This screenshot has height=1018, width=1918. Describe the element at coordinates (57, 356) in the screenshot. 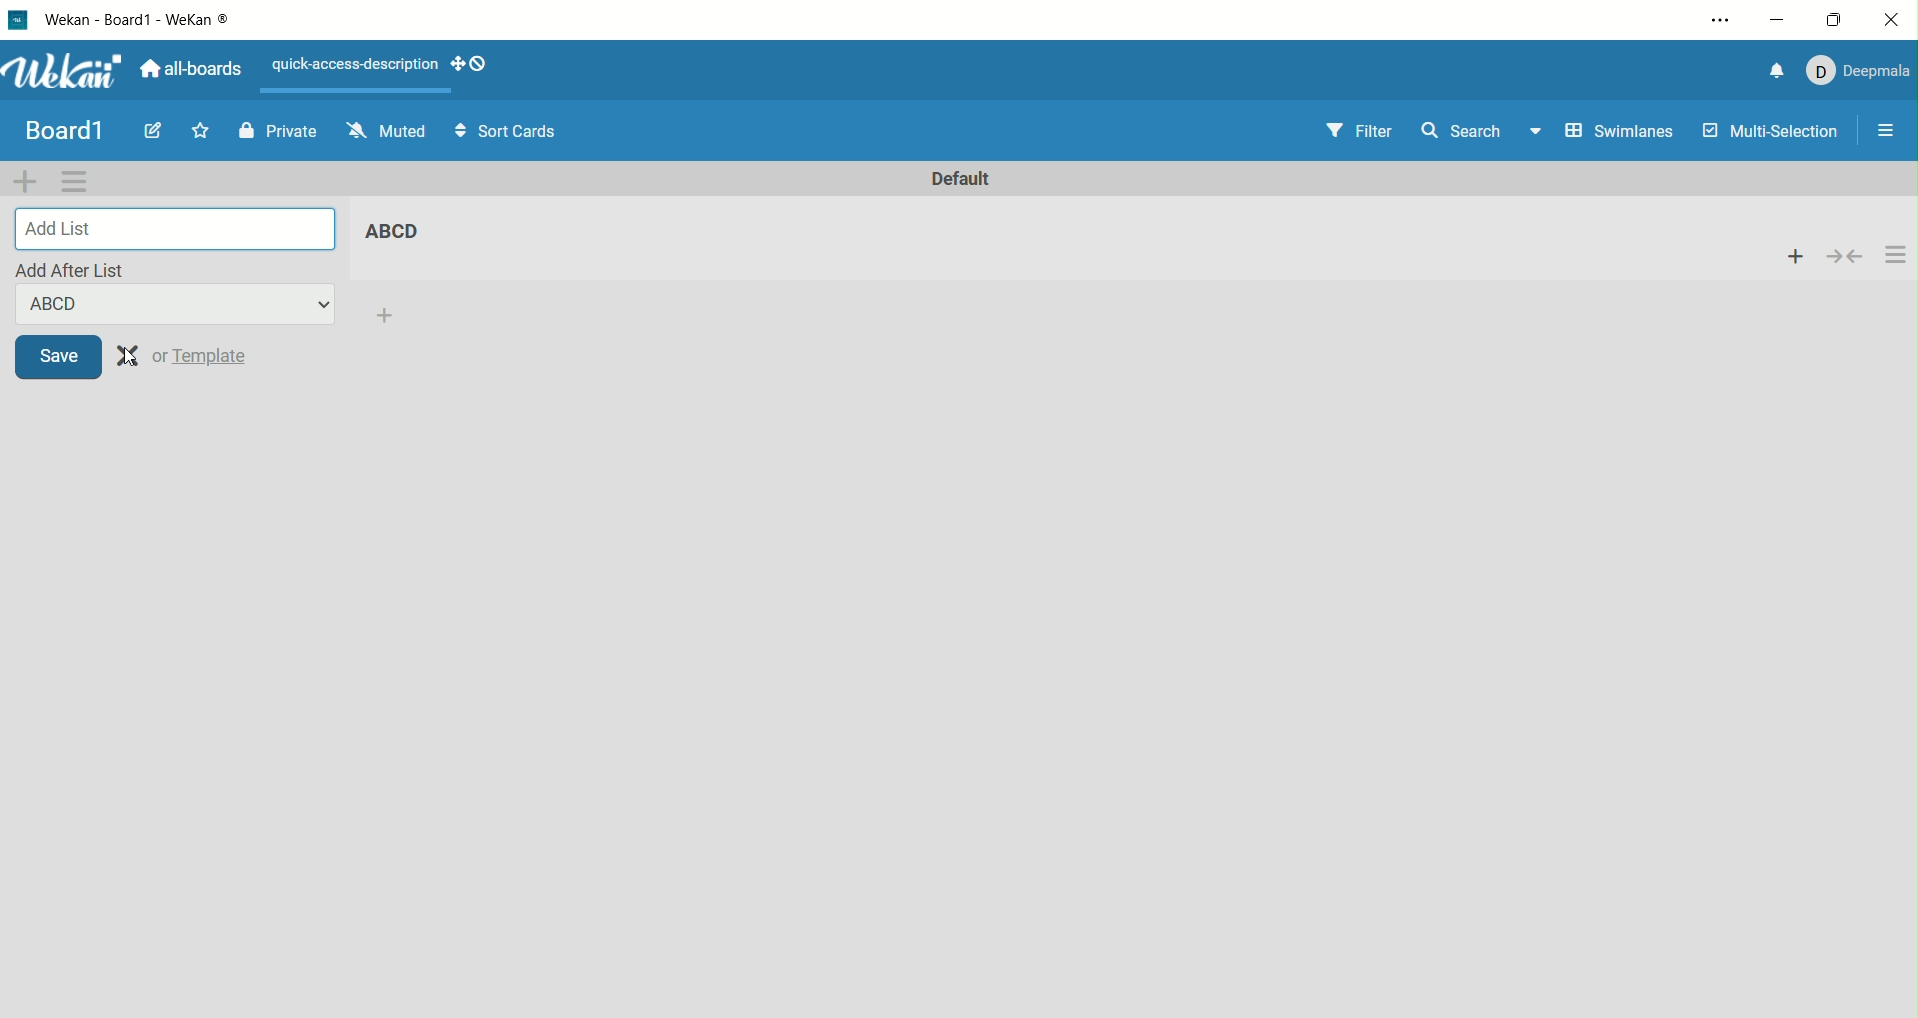

I see `save` at that location.